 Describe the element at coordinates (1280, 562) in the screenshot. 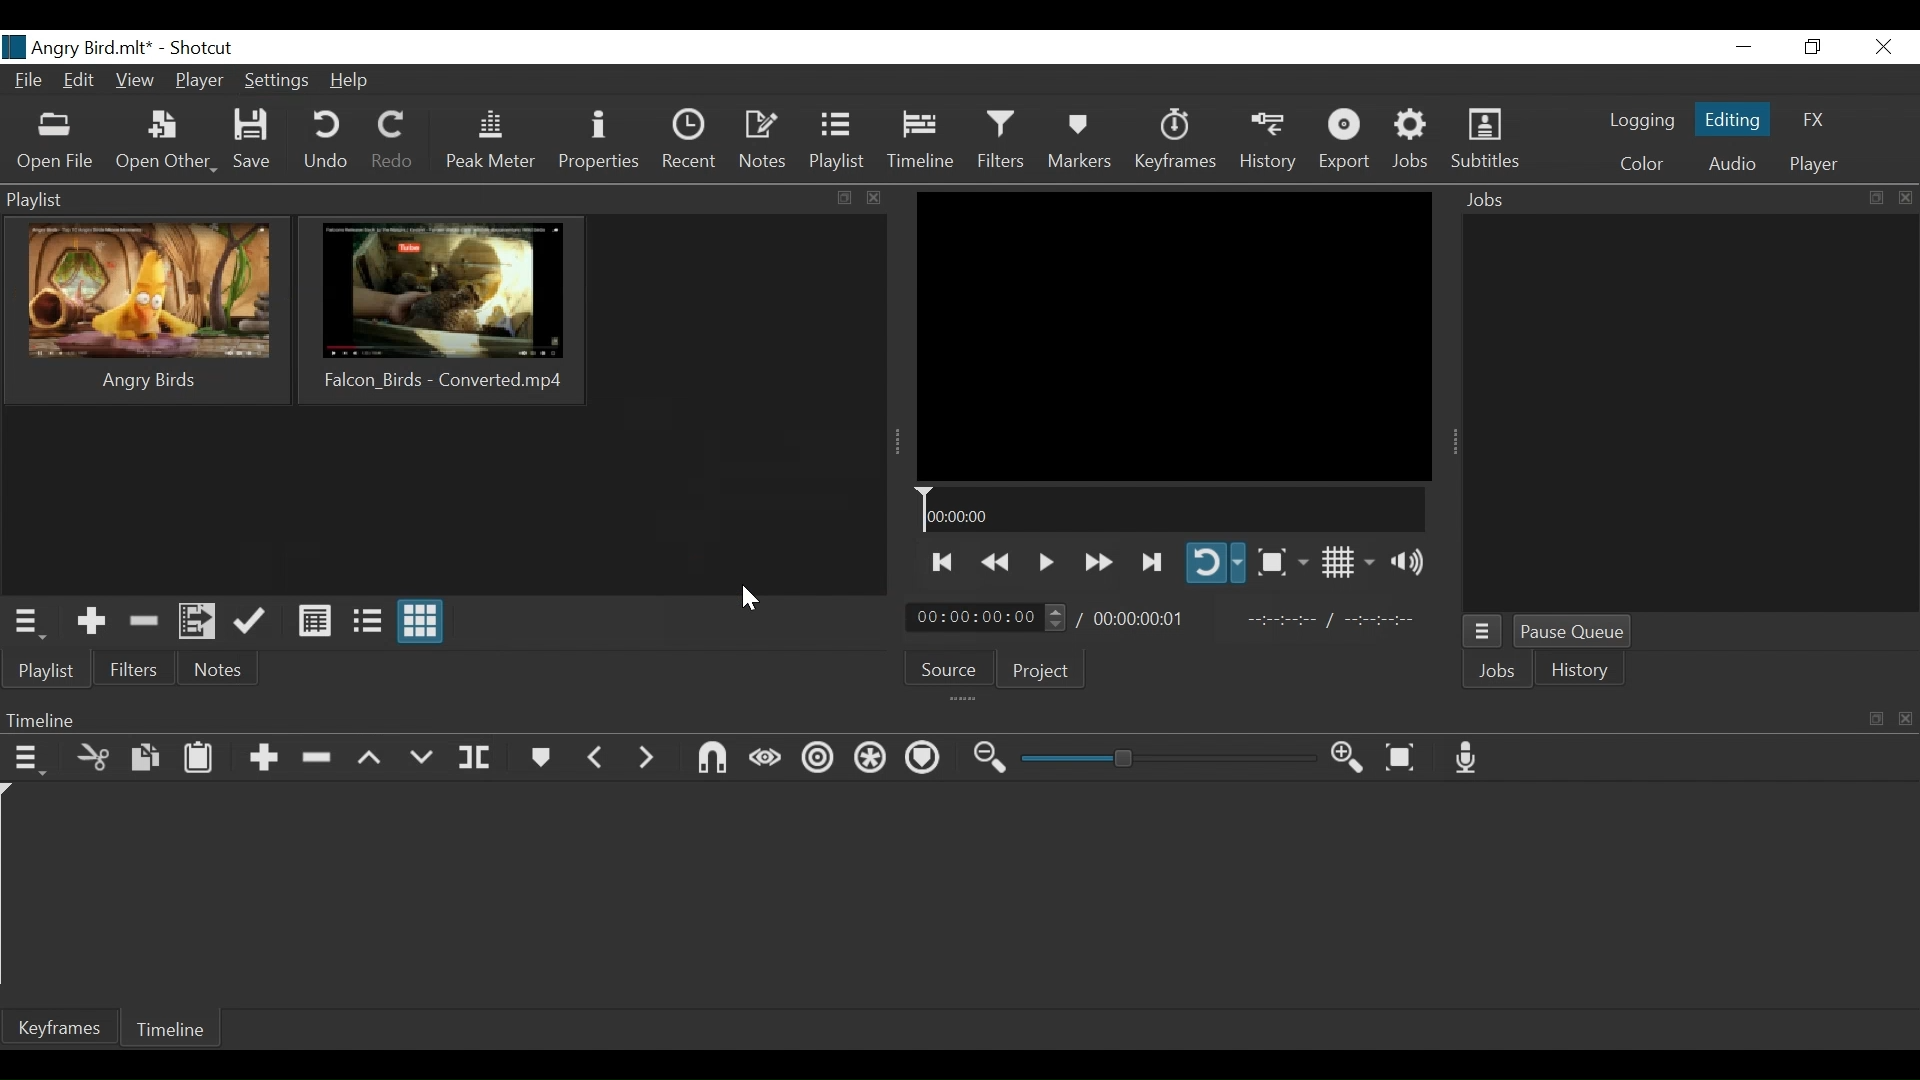

I see `Toggle Zoom` at that location.